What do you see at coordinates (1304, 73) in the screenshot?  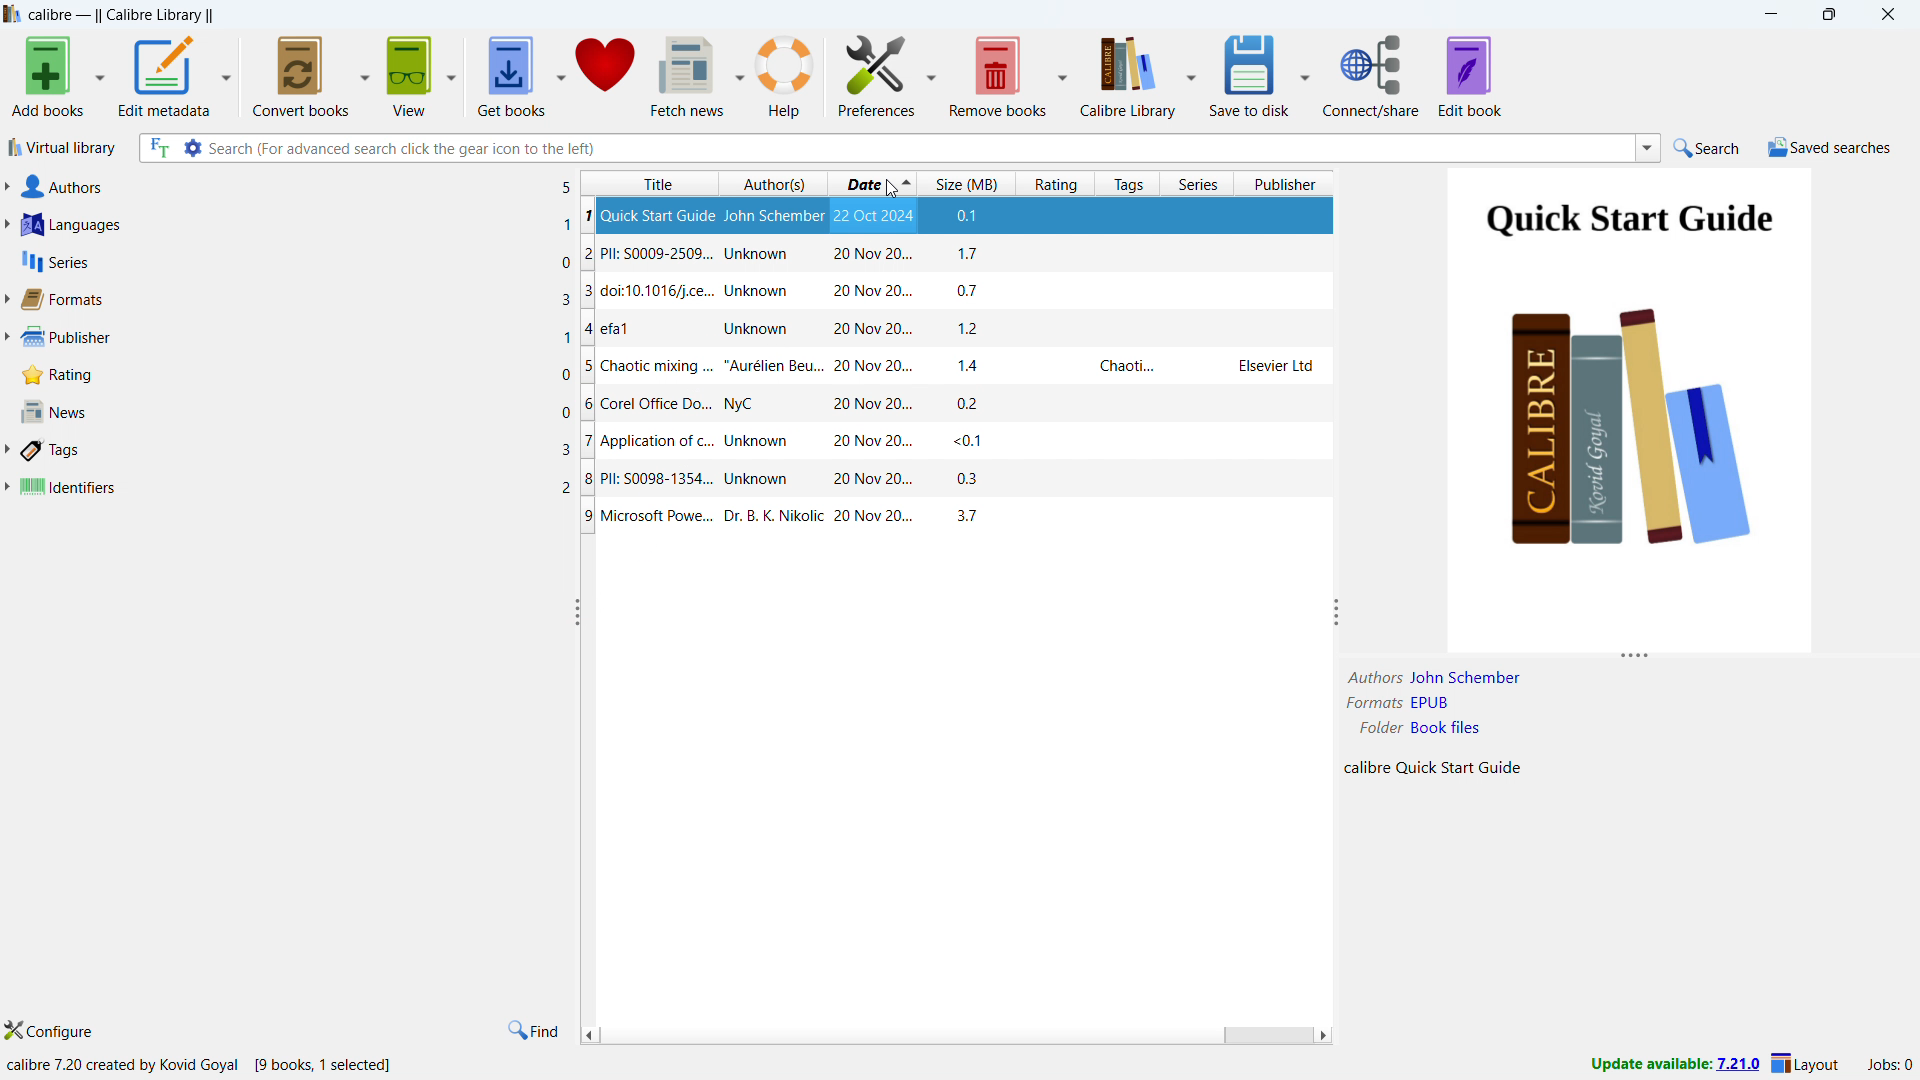 I see `save to disk options` at bounding box center [1304, 73].